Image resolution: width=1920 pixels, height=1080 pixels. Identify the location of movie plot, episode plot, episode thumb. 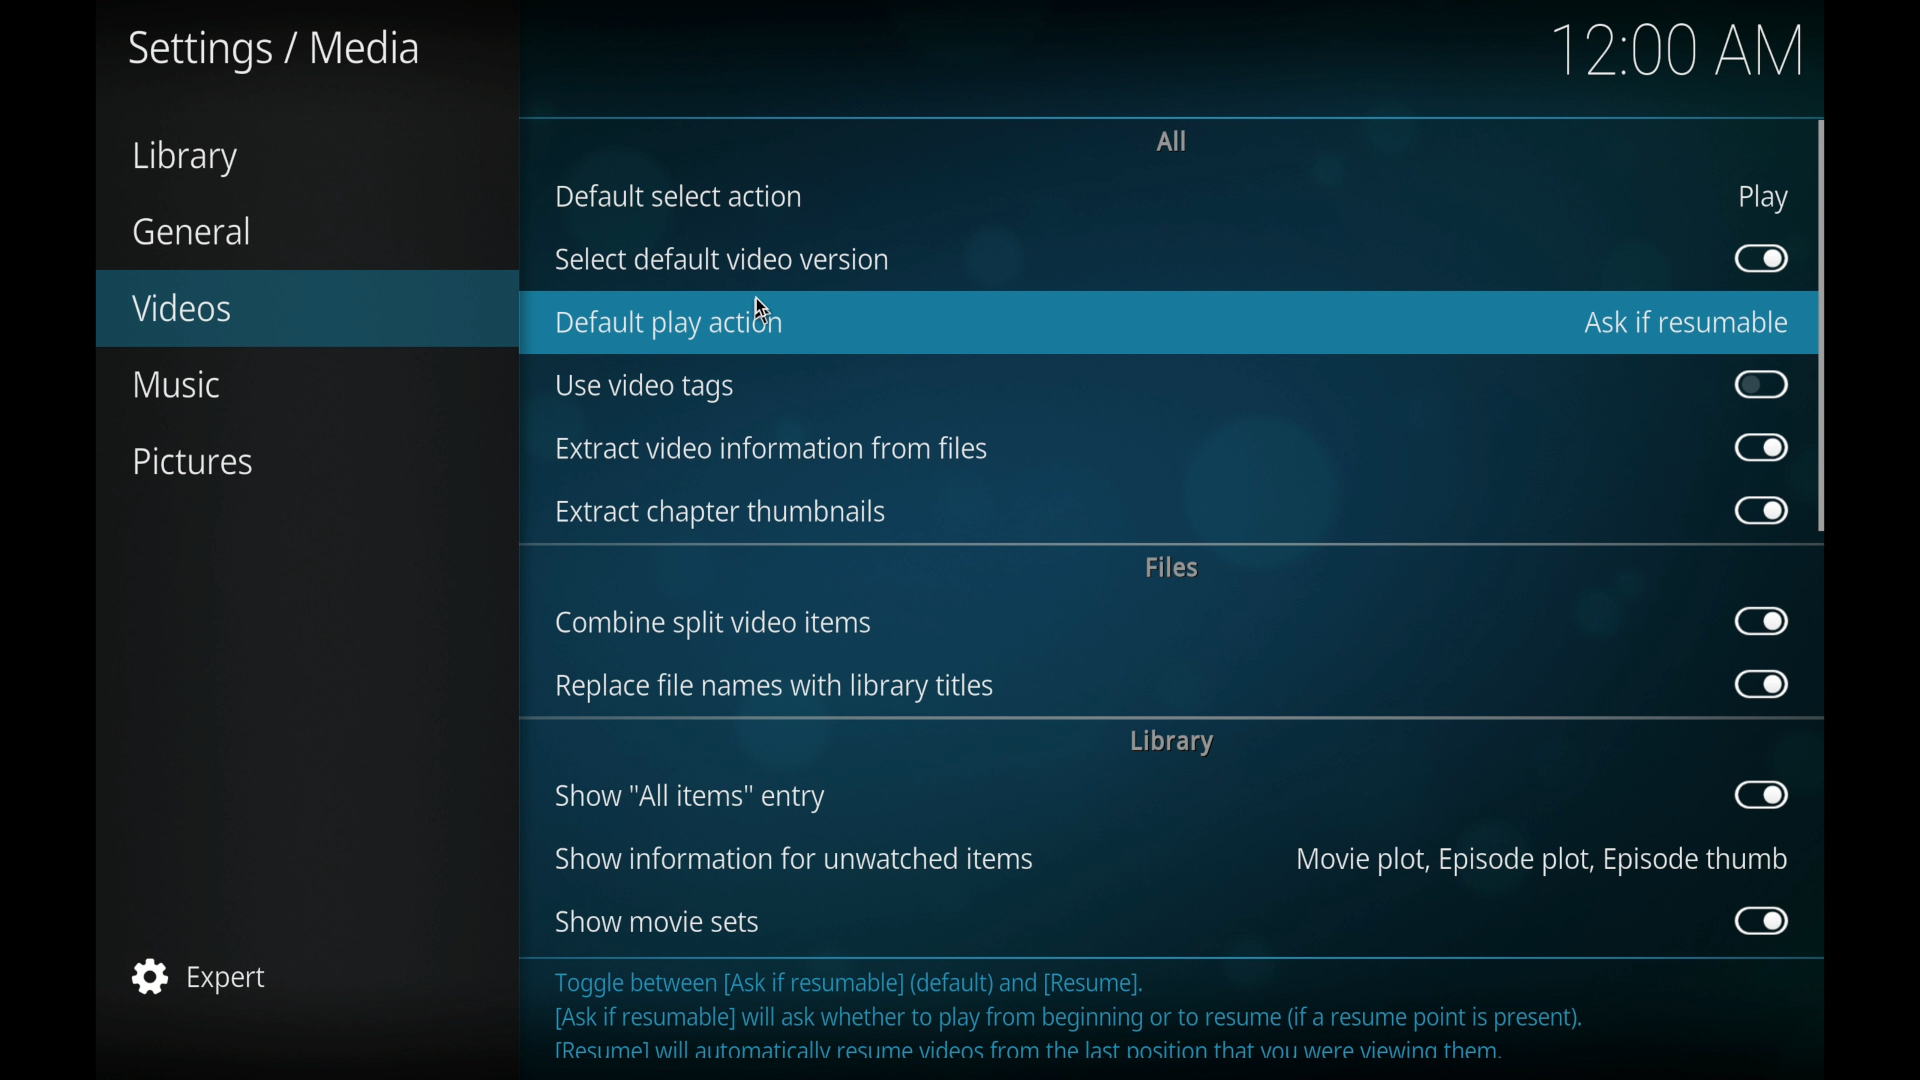
(1543, 862).